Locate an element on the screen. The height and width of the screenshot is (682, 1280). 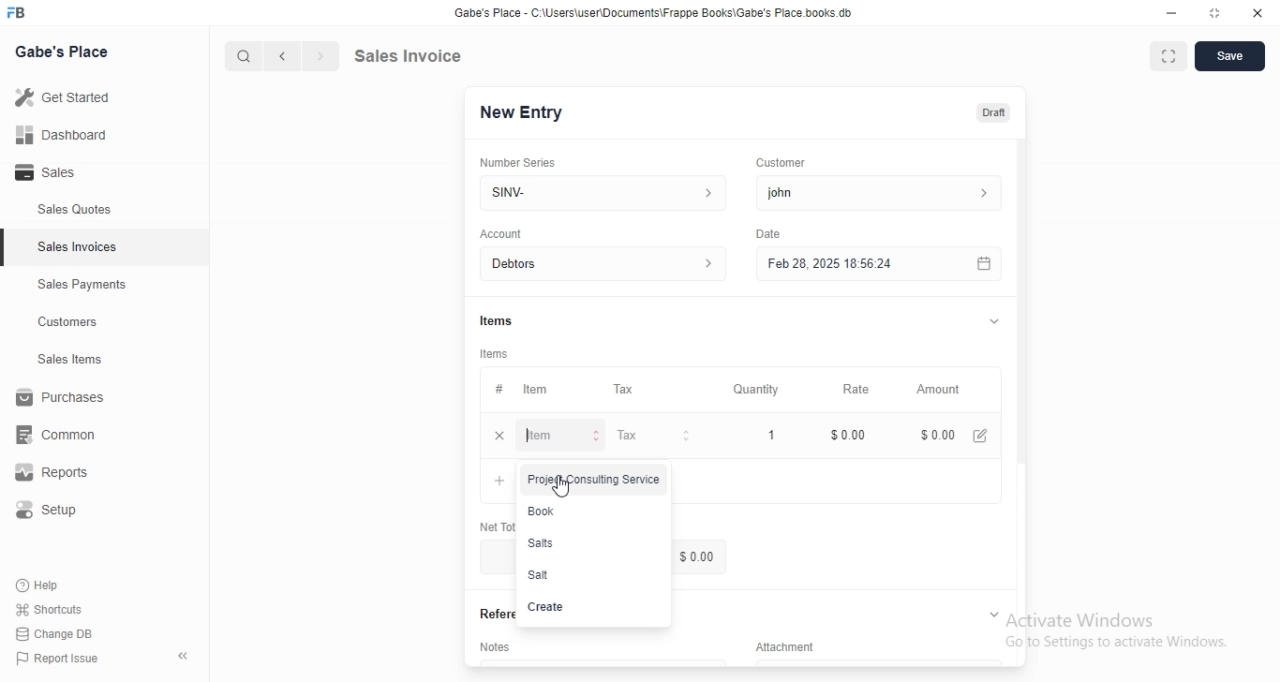
Help is located at coordinates (57, 584).